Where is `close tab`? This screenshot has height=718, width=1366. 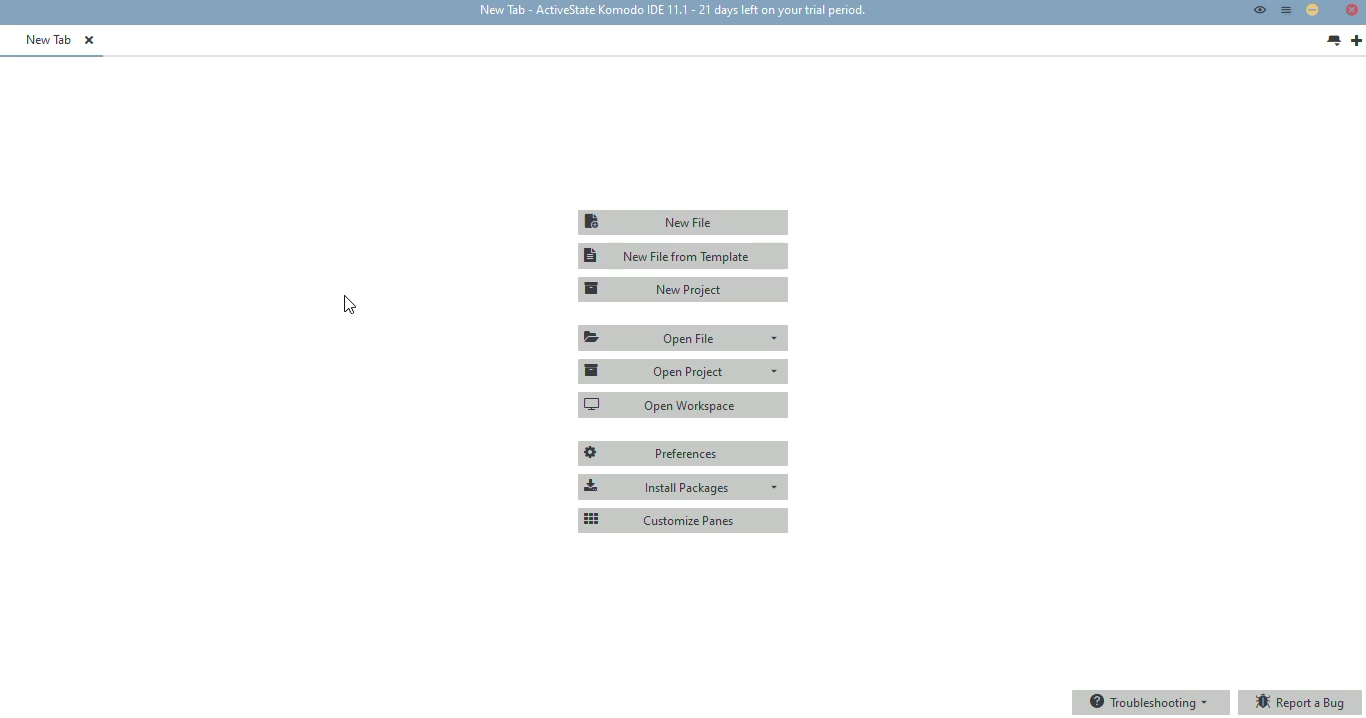 close tab is located at coordinates (89, 40).